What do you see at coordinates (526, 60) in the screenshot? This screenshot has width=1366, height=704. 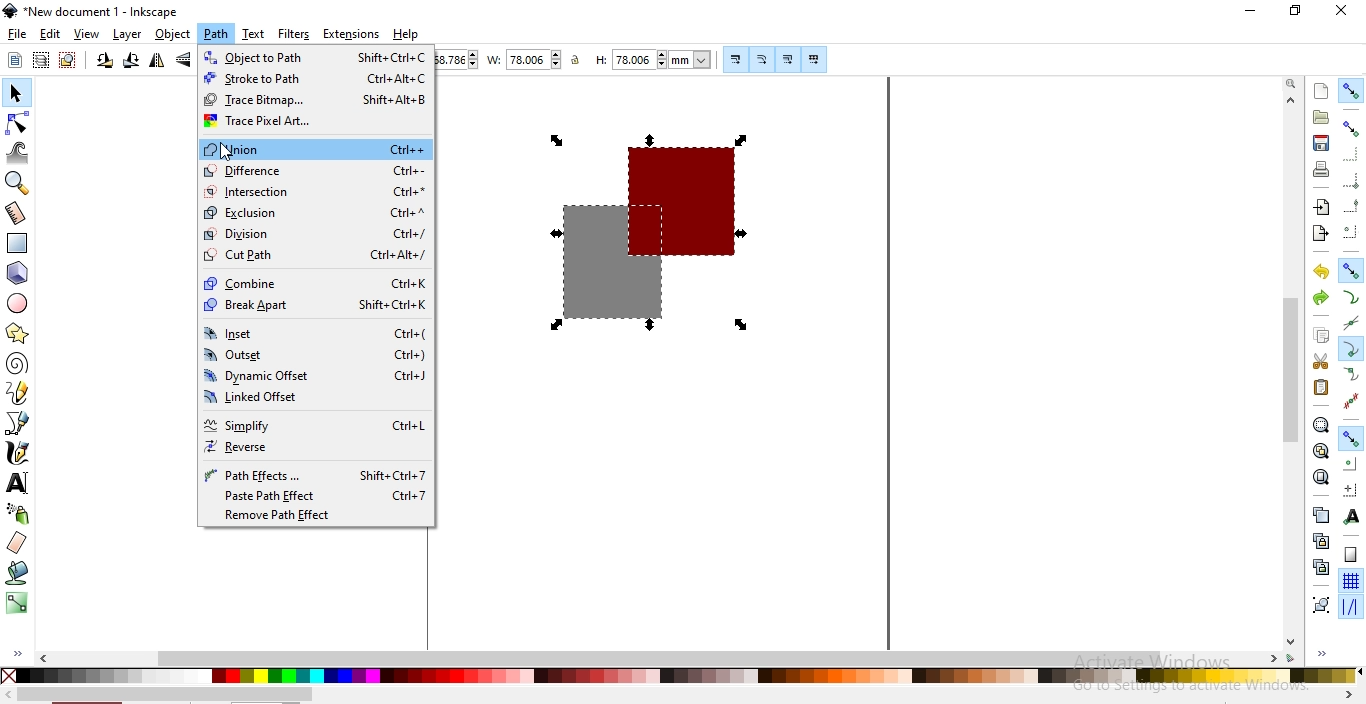 I see `width of selection` at bounding box center [526, 60].